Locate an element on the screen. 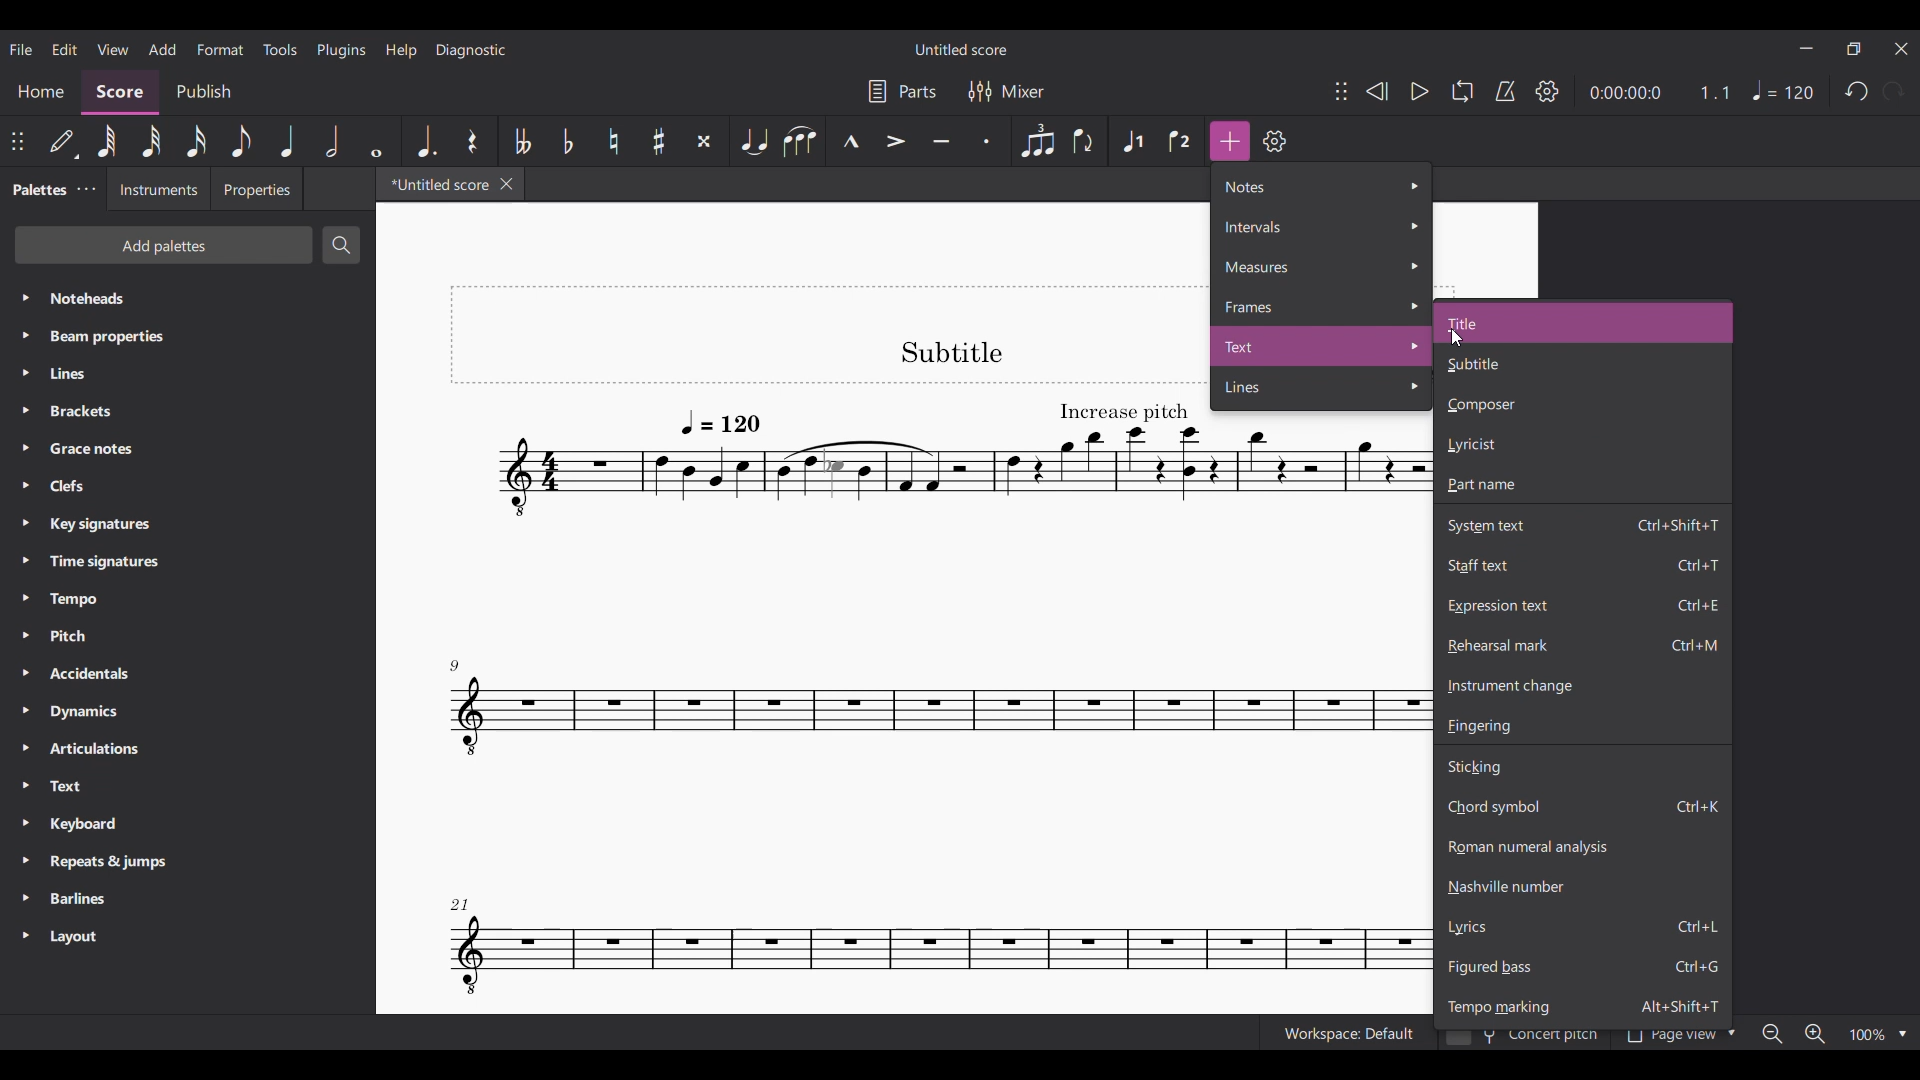 This screenshot has width=1920, height=1080. Change position is located at coordinates (1342, 91).